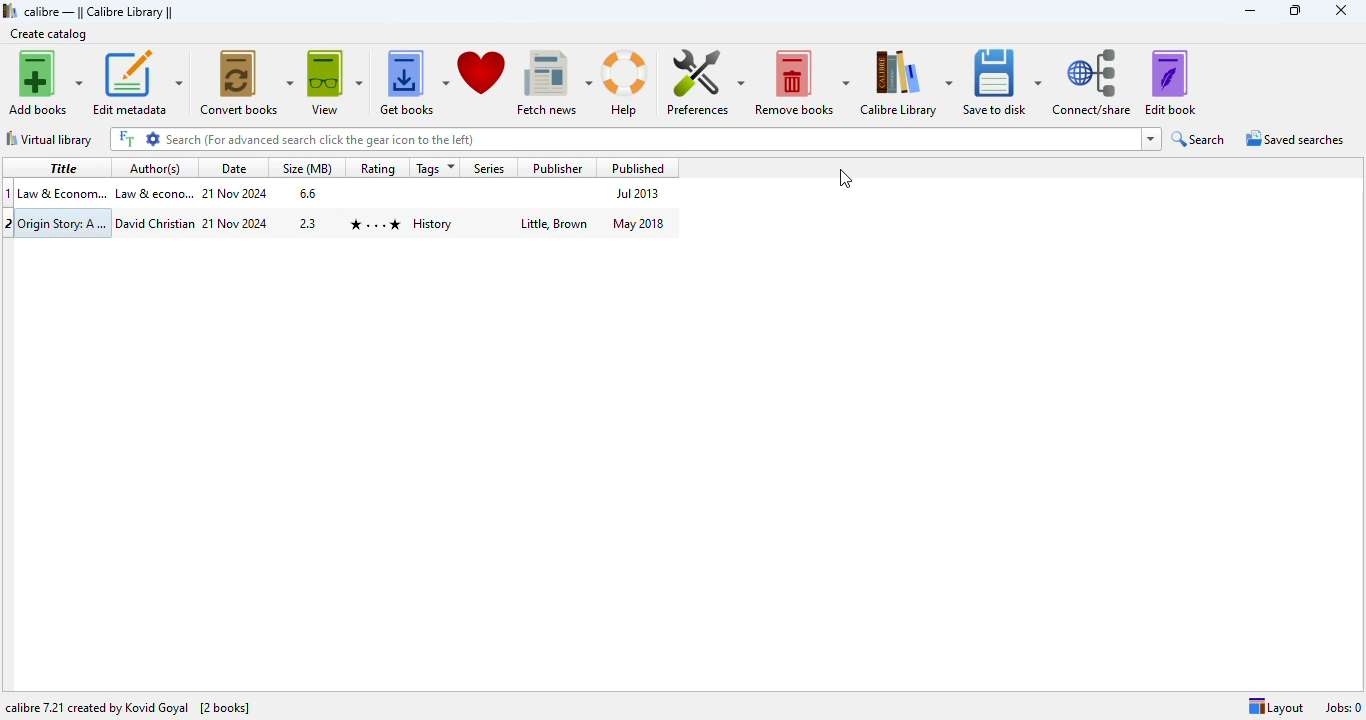 The width and height of the screenshot is (1366, 720). I want to click on logo, so click(11, 10).